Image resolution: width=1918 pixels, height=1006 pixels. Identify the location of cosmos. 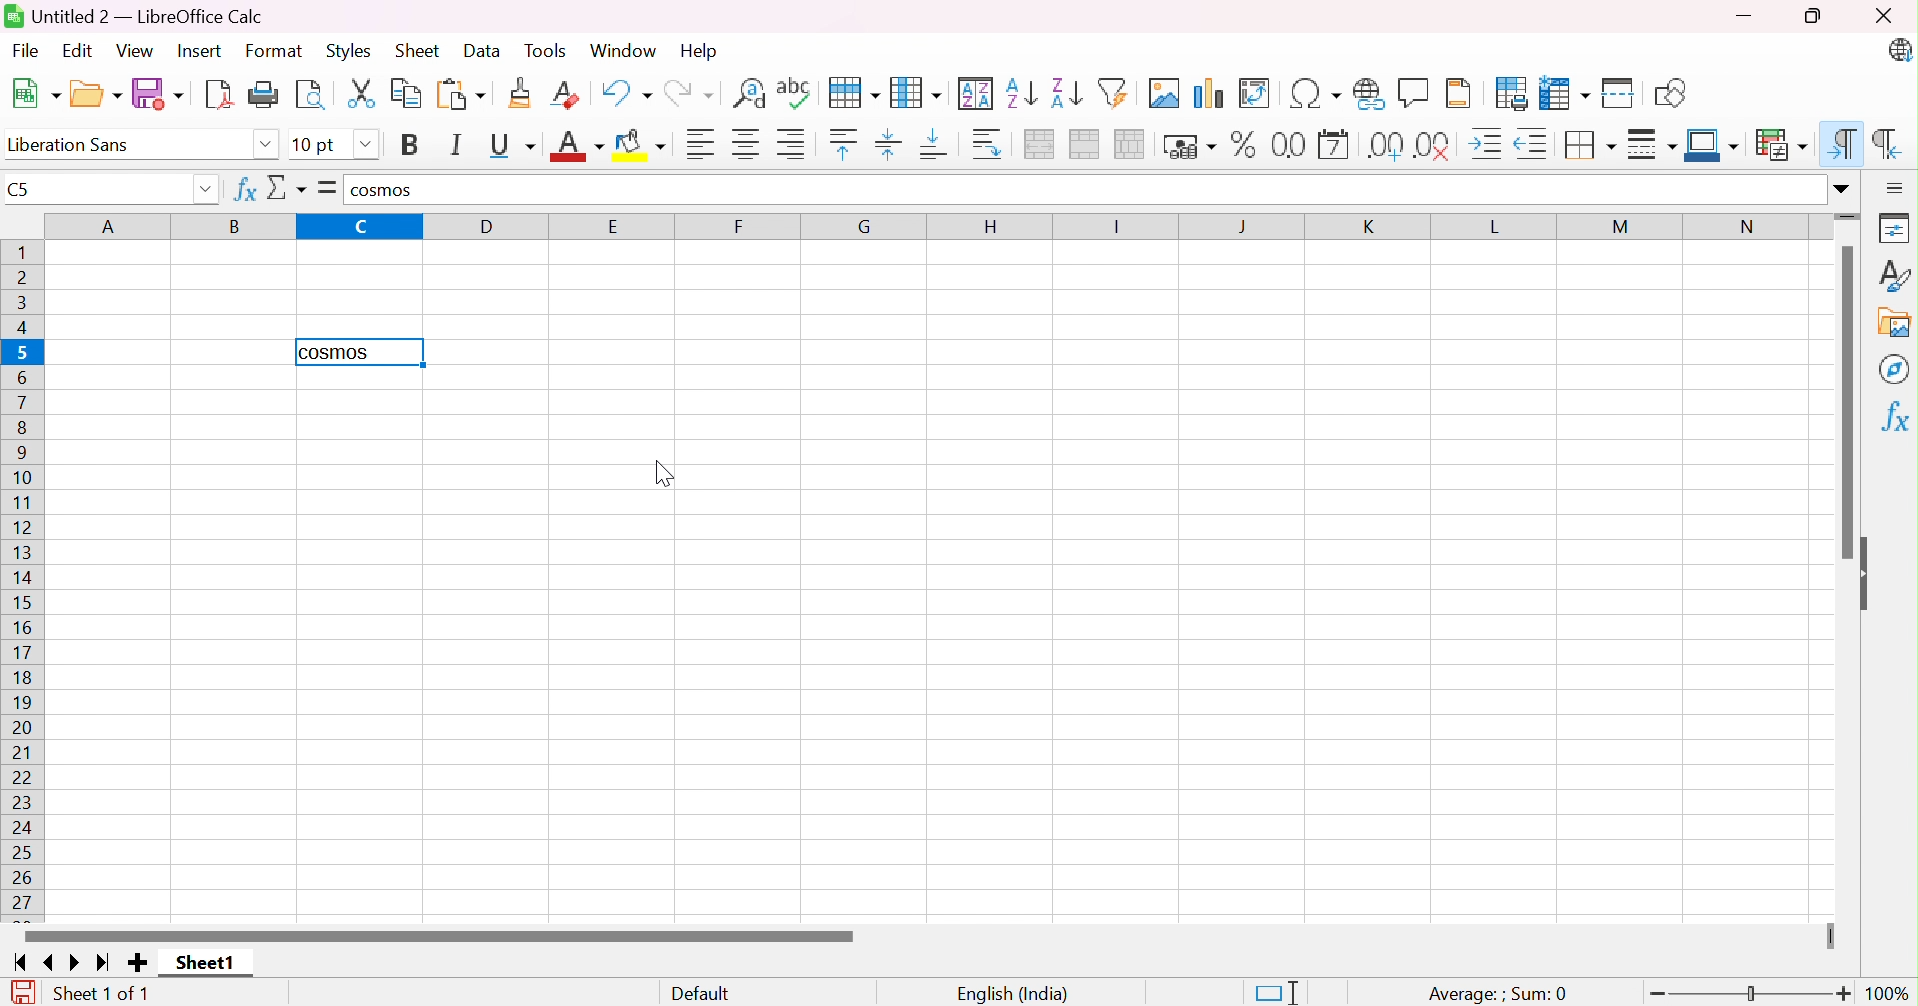
(379, 191).